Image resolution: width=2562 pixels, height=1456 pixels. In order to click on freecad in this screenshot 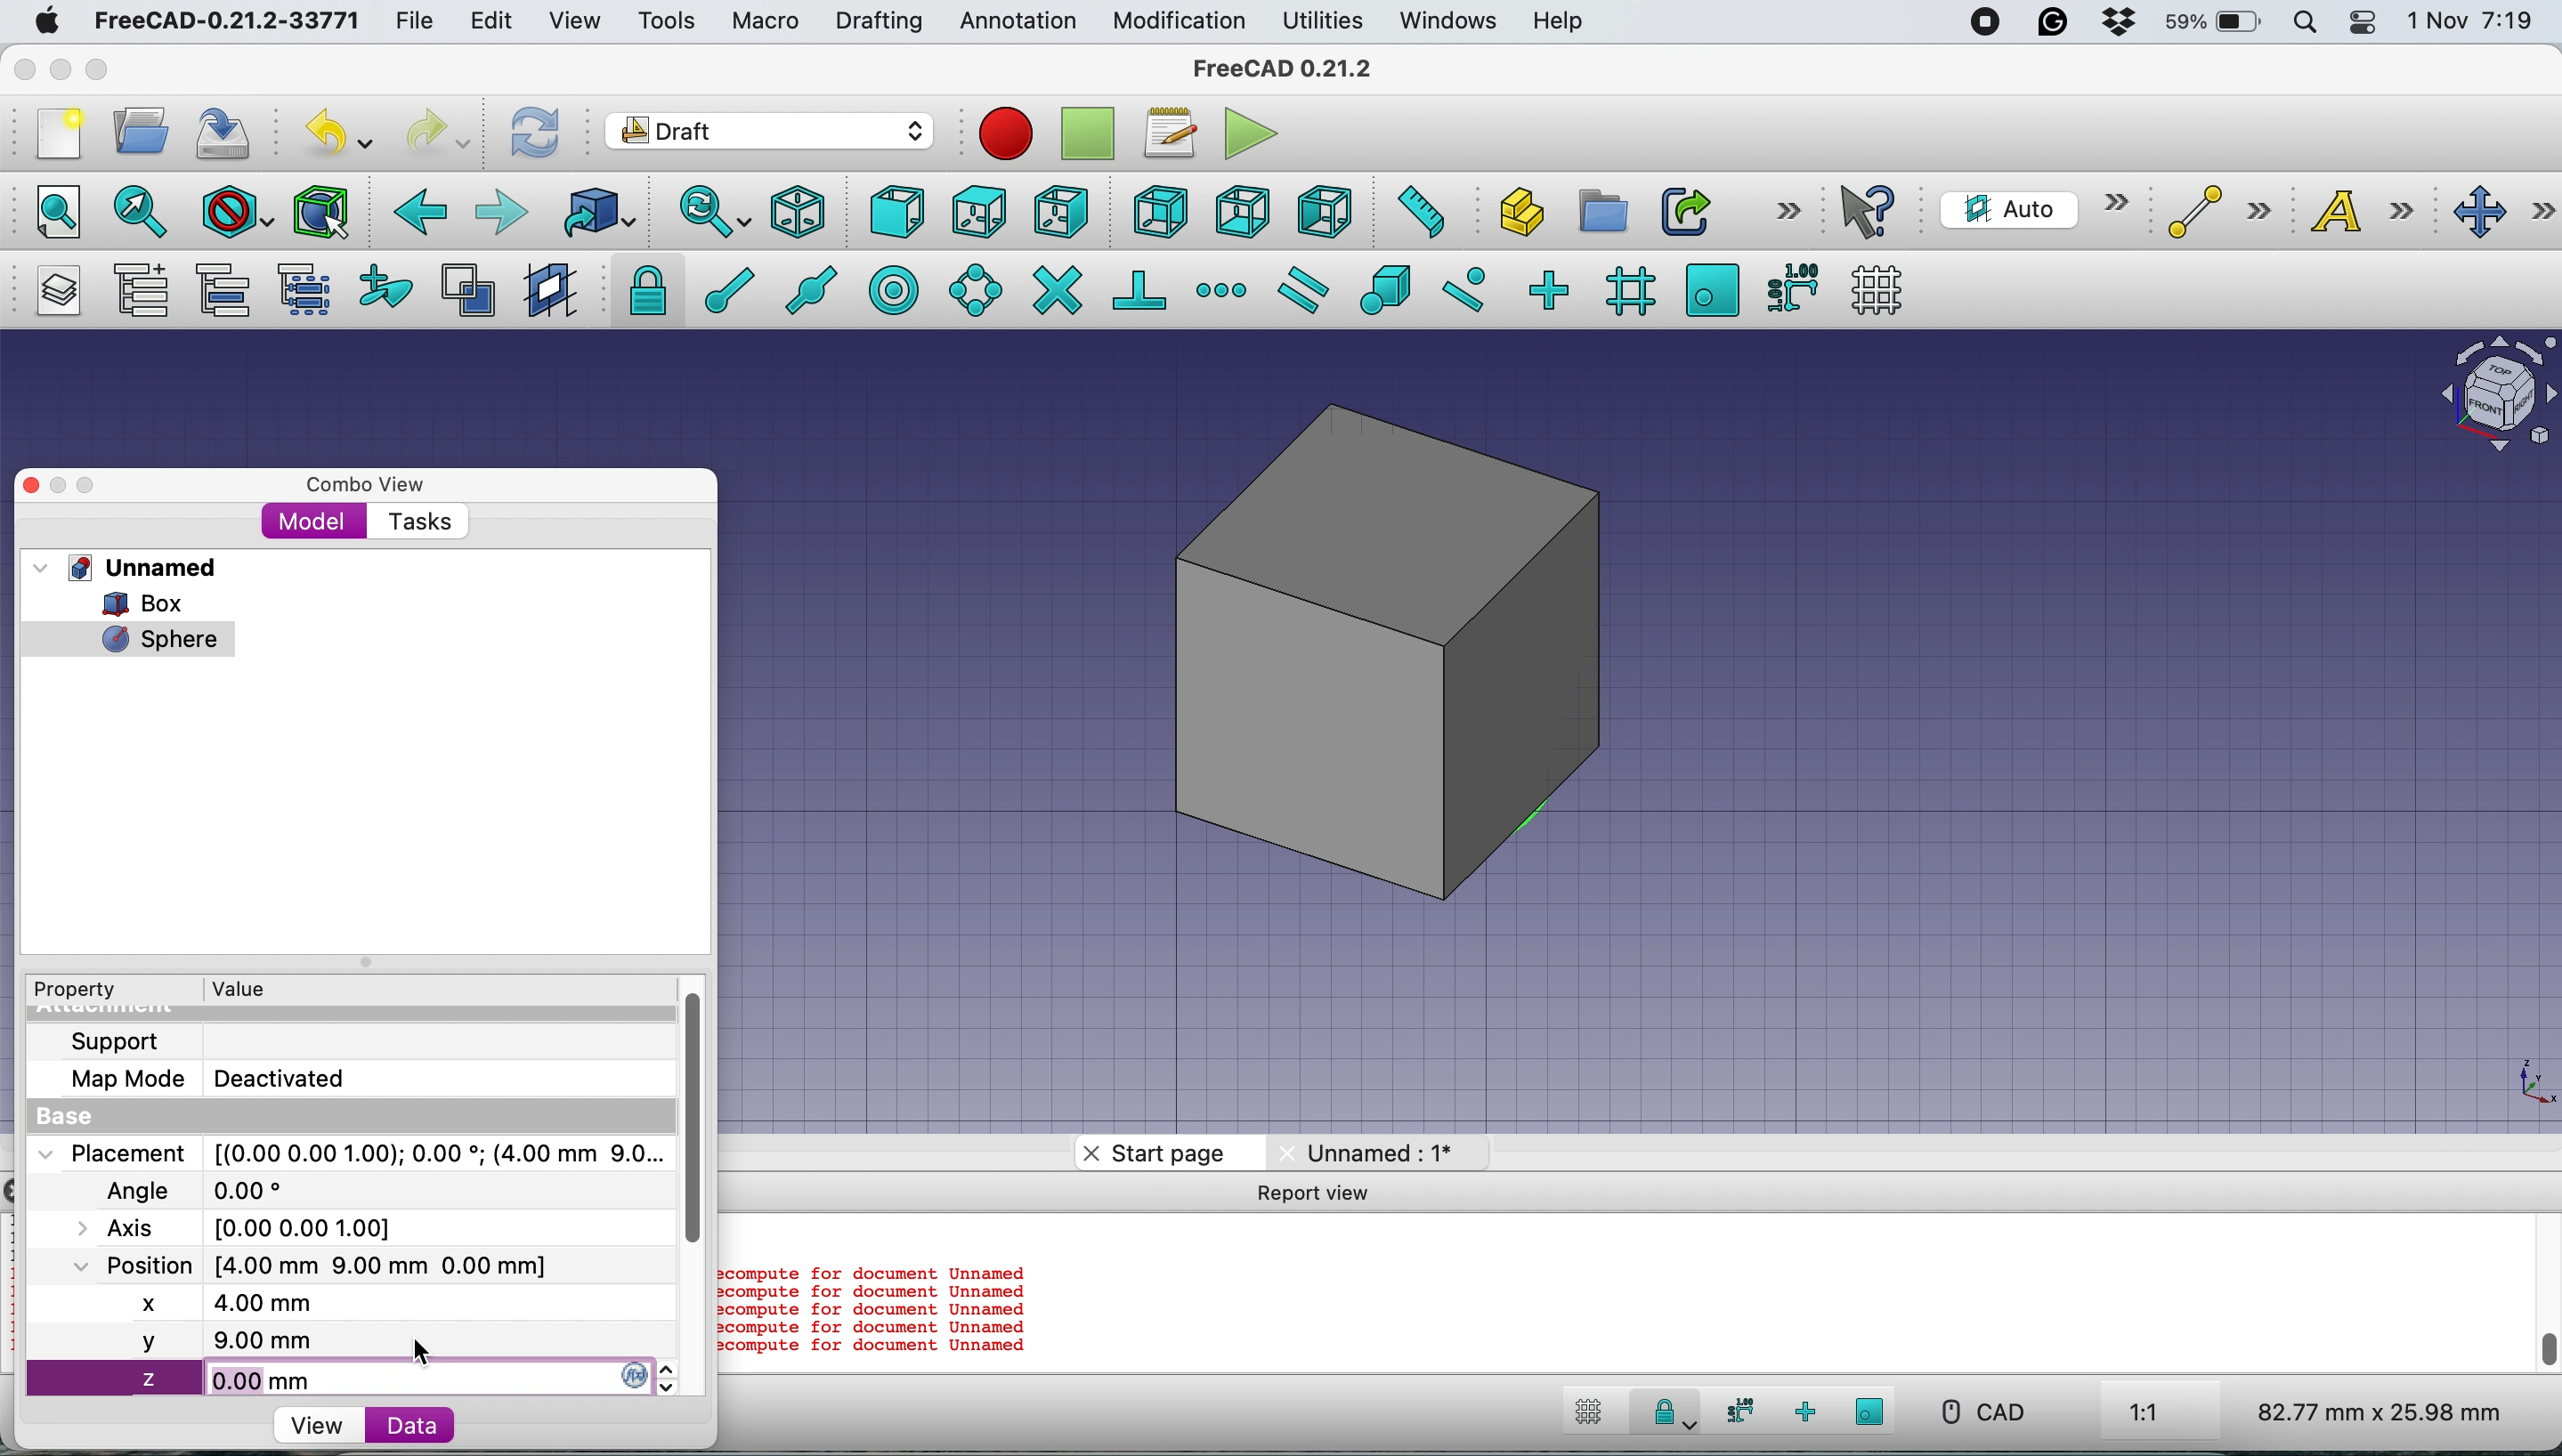, I will do `click(226, 22)`.